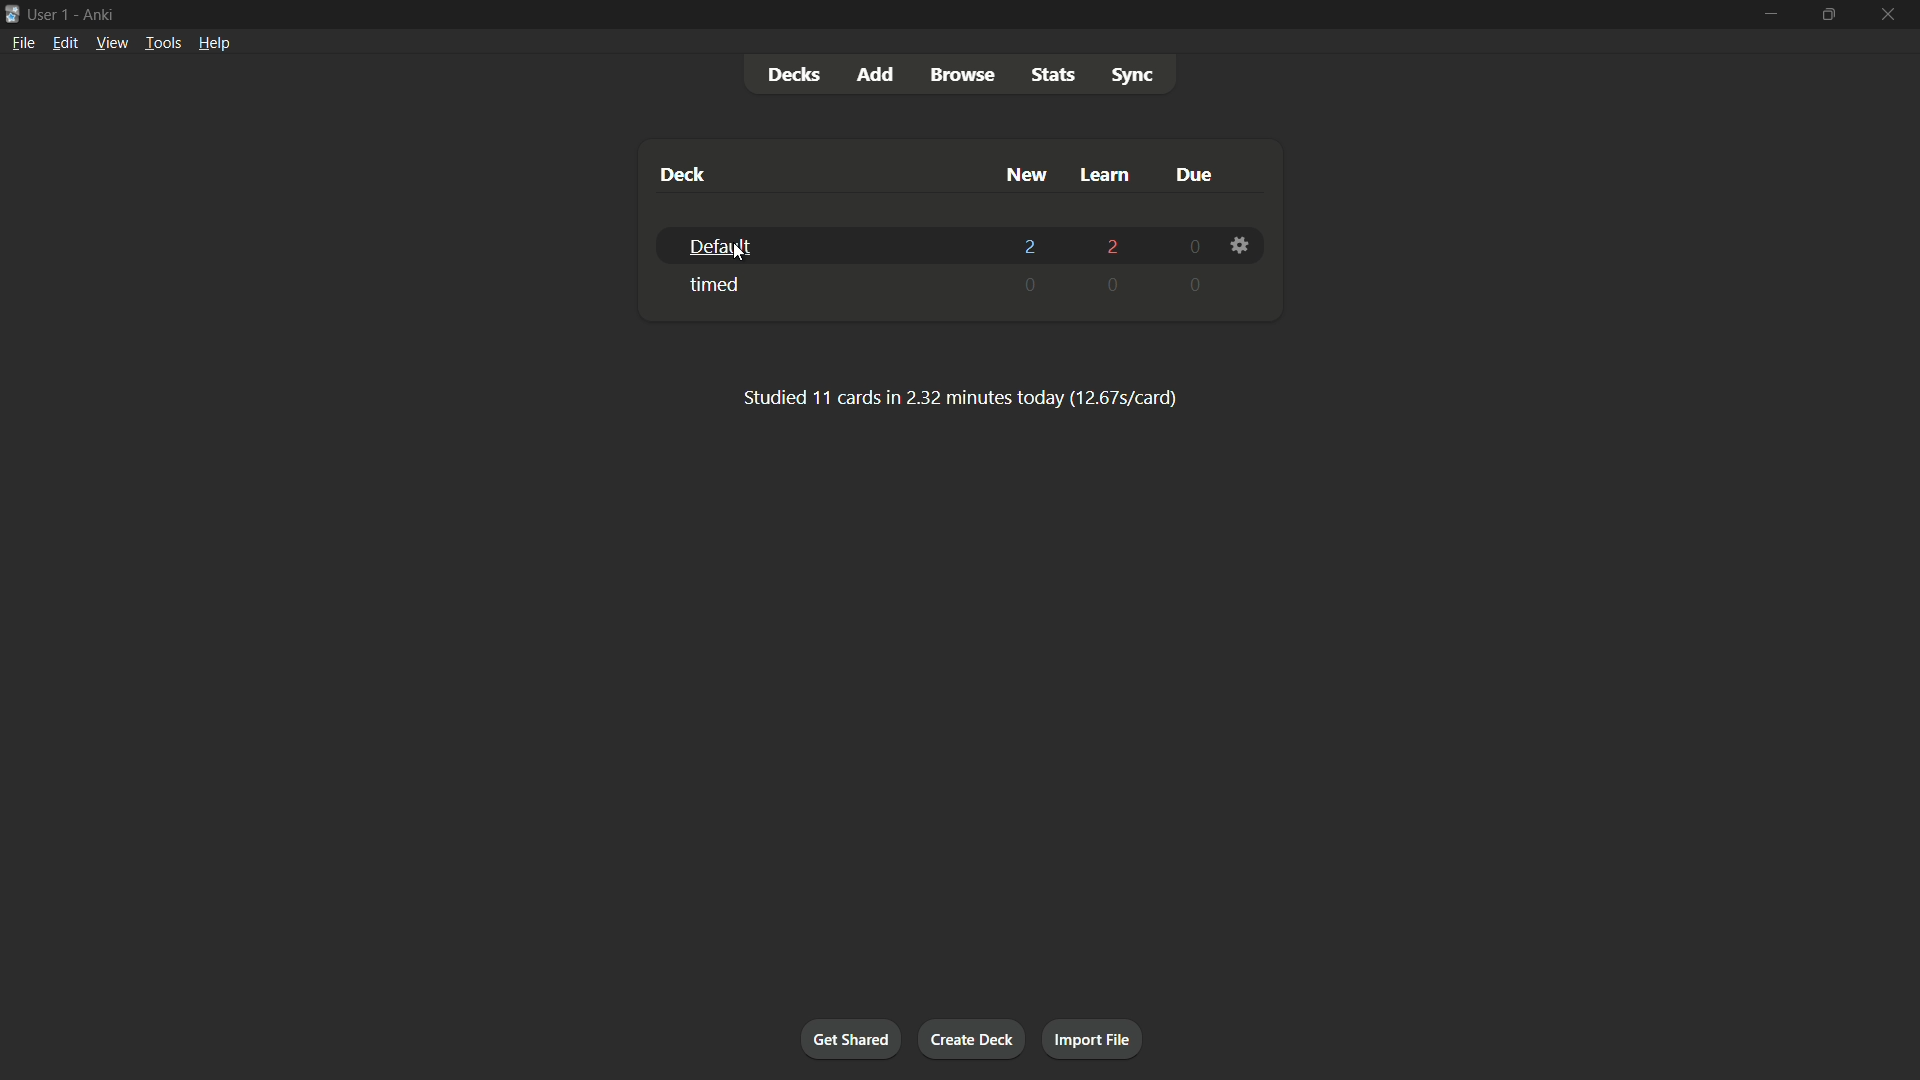  What do you see at coordinates (962, 74) in the screenshot?
I see `browse` at bounding box center [962, 74].